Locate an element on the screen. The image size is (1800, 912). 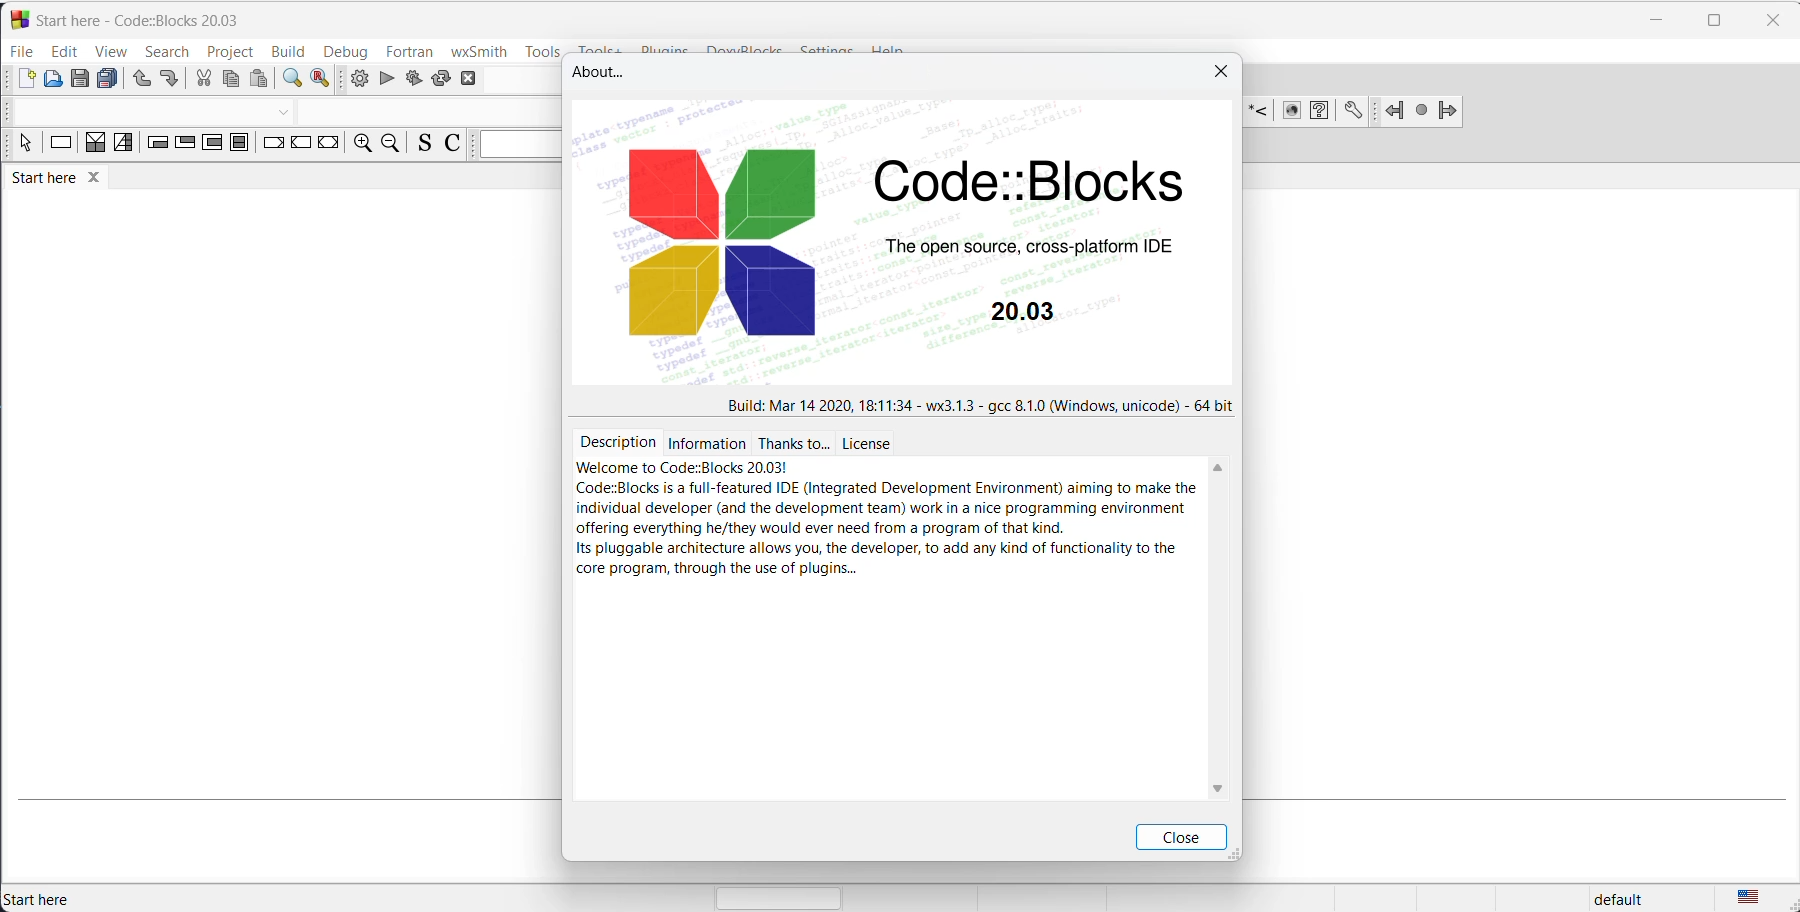
rebuild is located at coordinates (439, 81).